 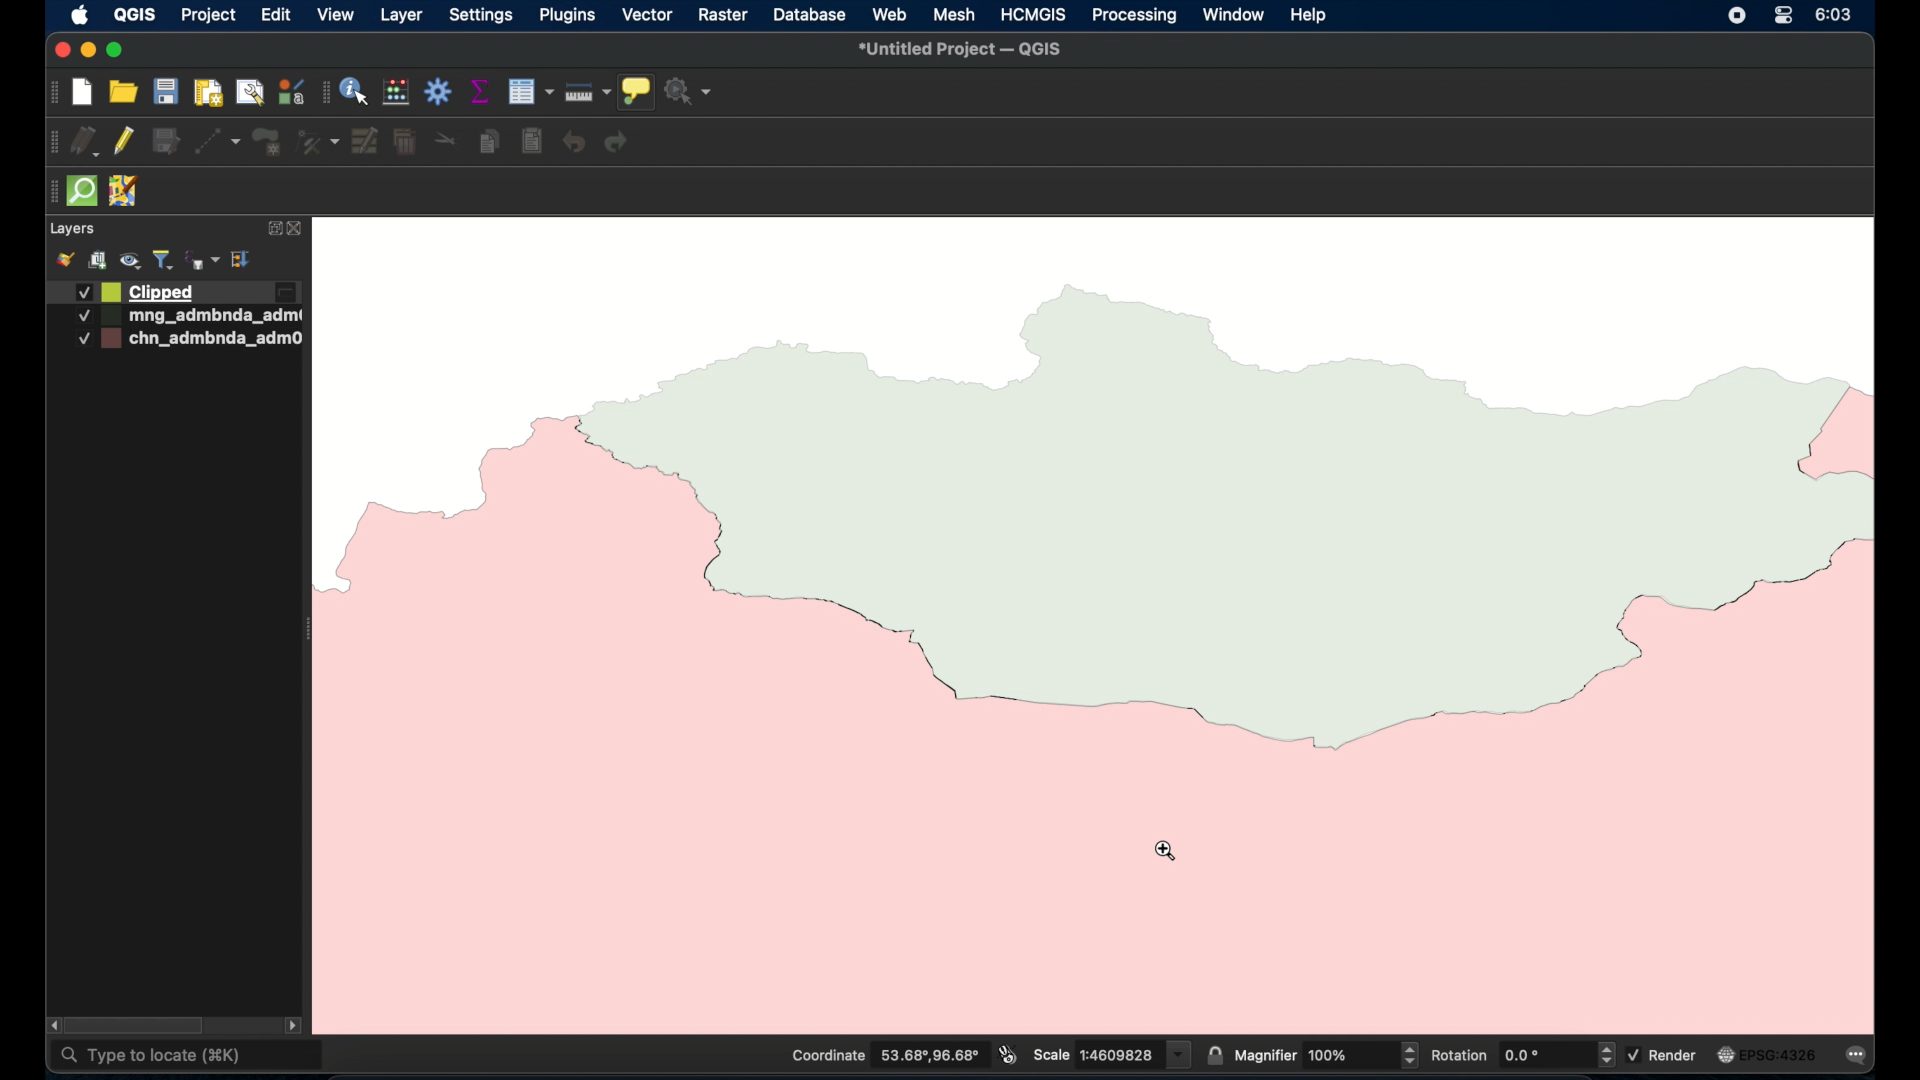 I want to click on QGIS, so click(x=134, y=14).